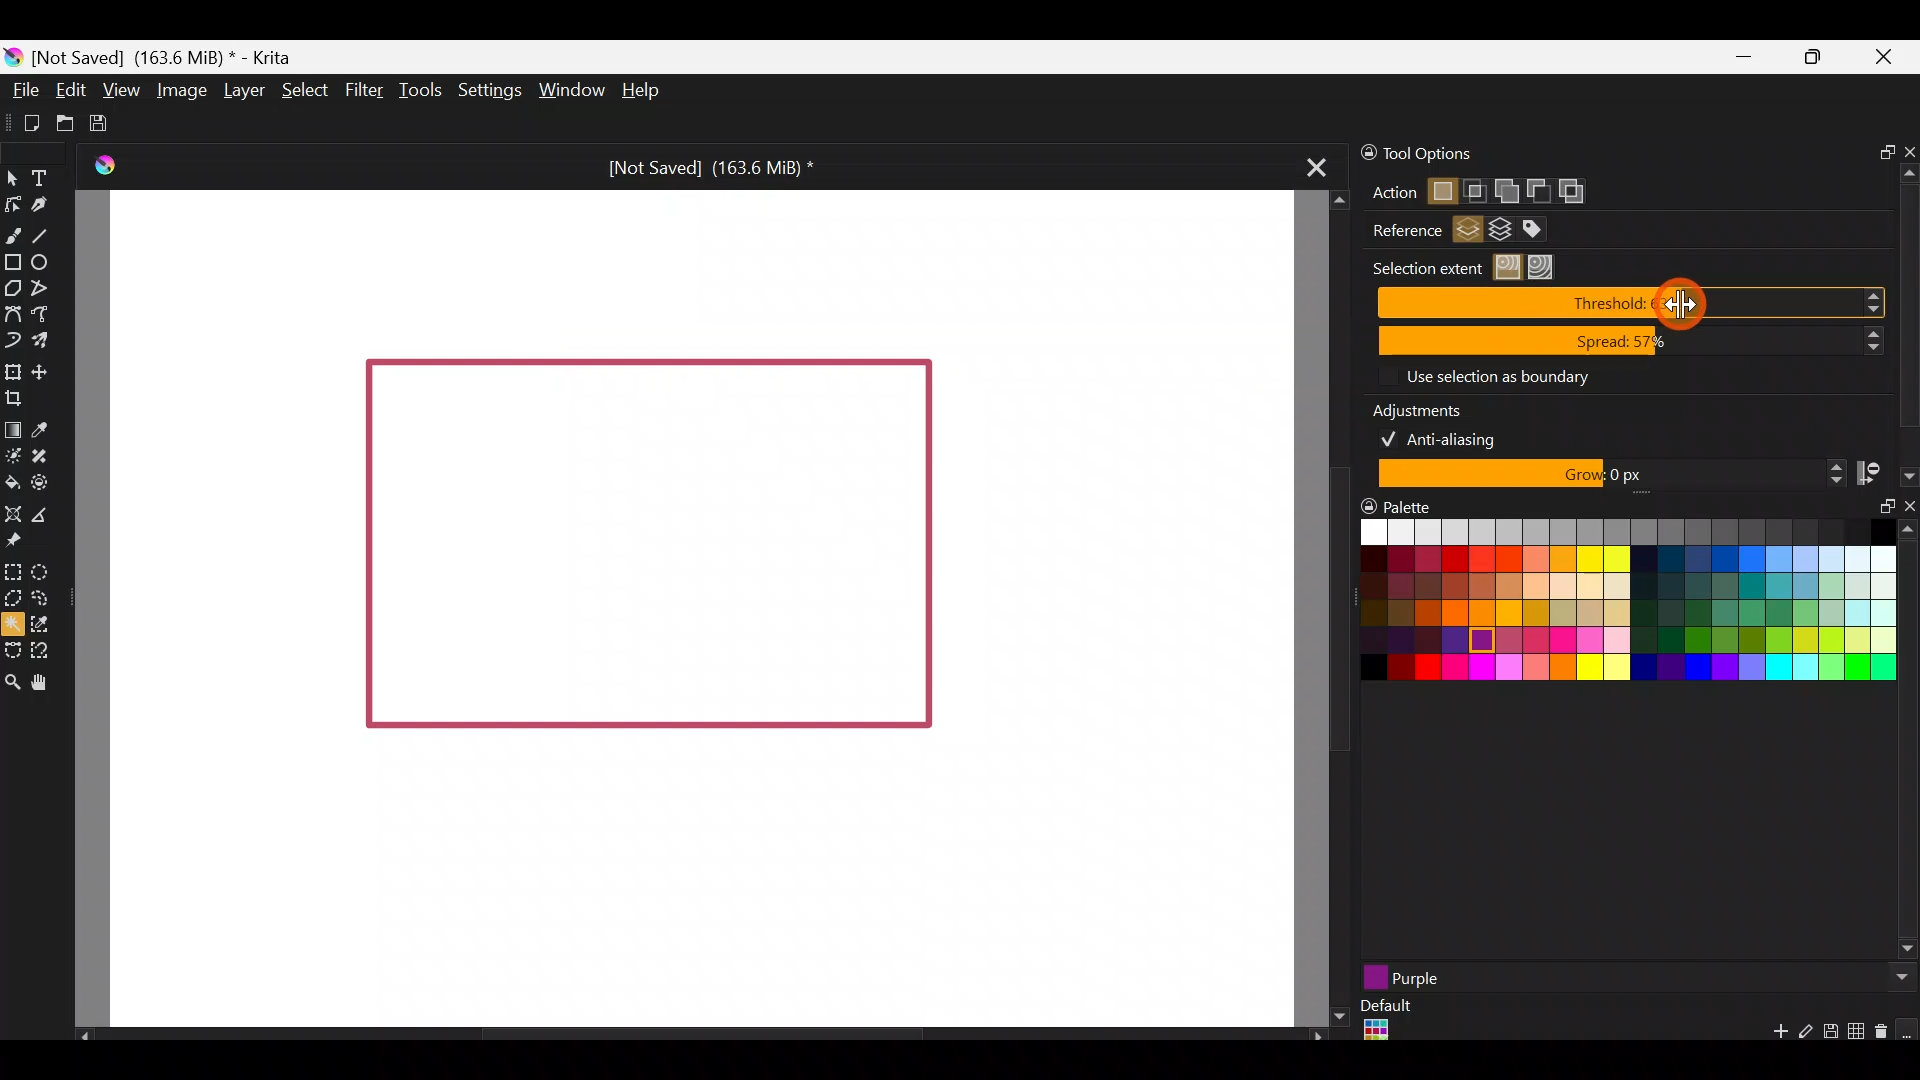 The image size is (1920, 1080). What do you see at coordinates (46, 680) in the screenshot?
I see `Pan tool` at bounding box center [46, 680].